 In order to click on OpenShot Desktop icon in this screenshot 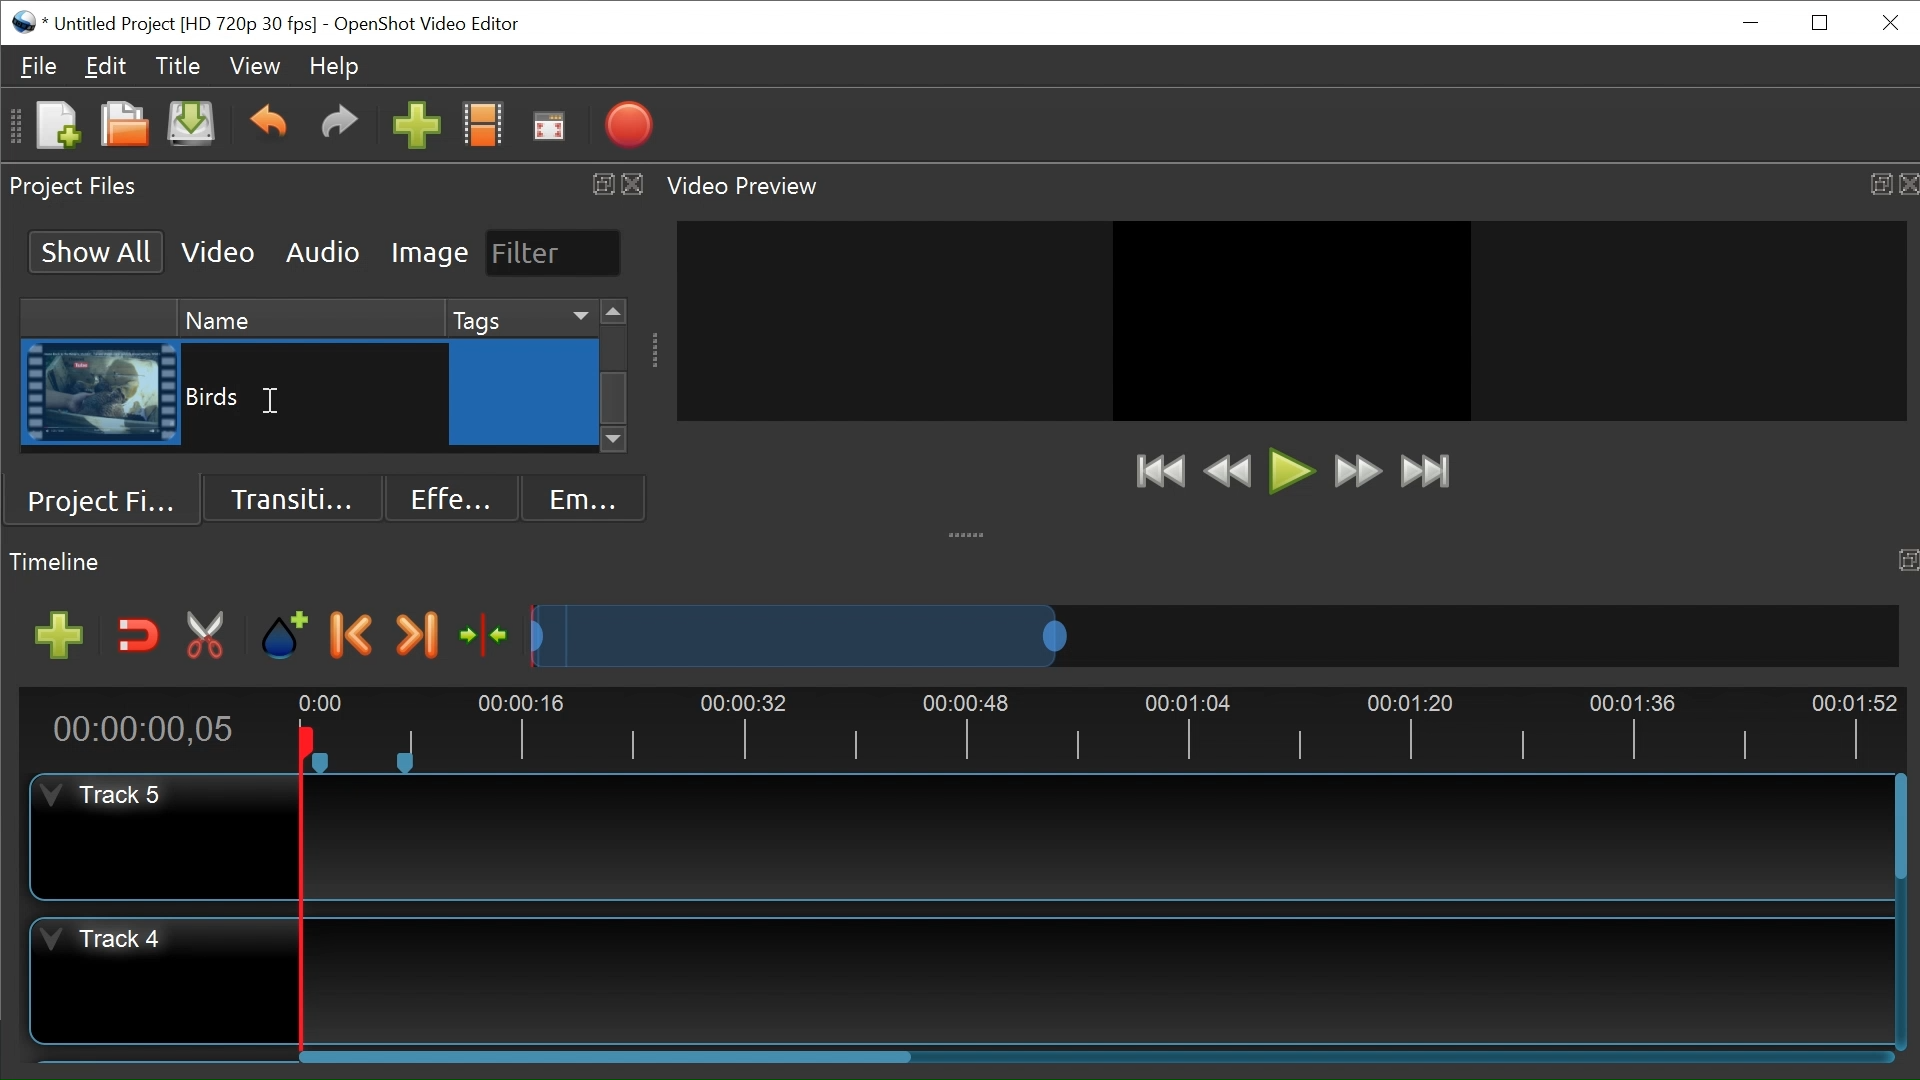, I will do `click(25, 20)`.